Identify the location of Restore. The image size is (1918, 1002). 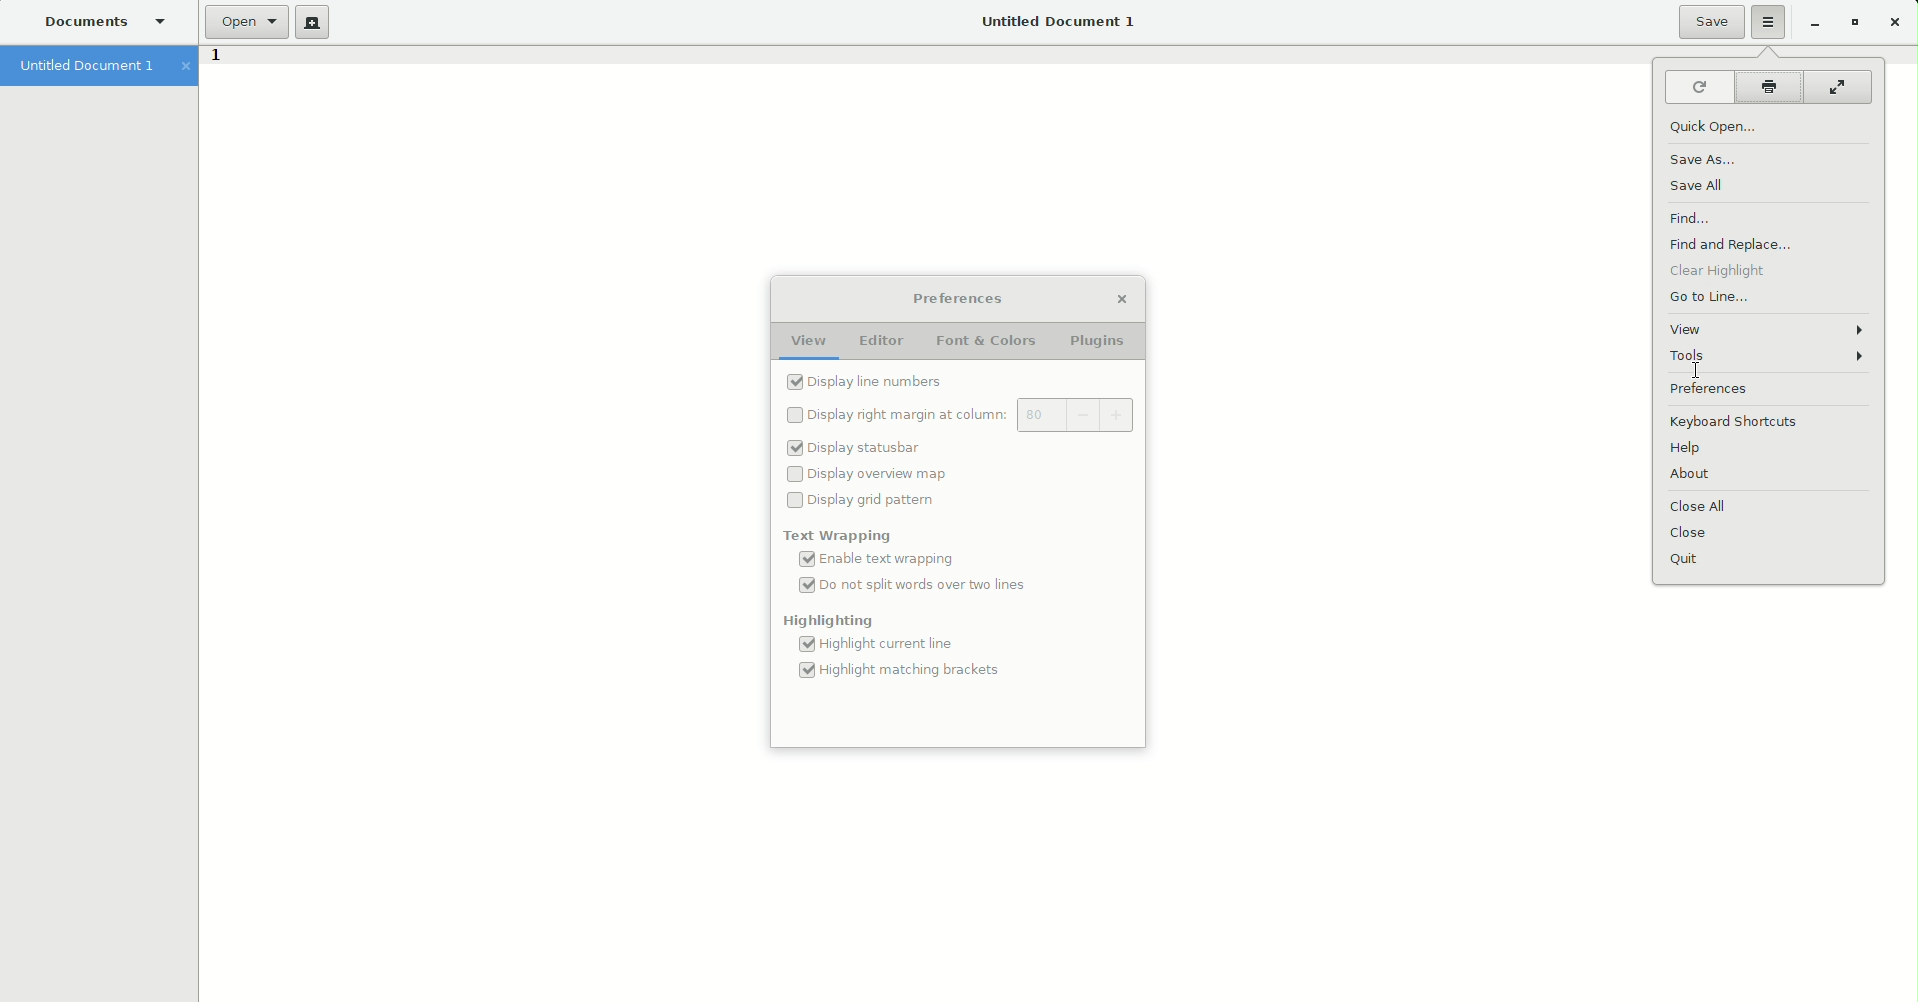
(1851, 23).